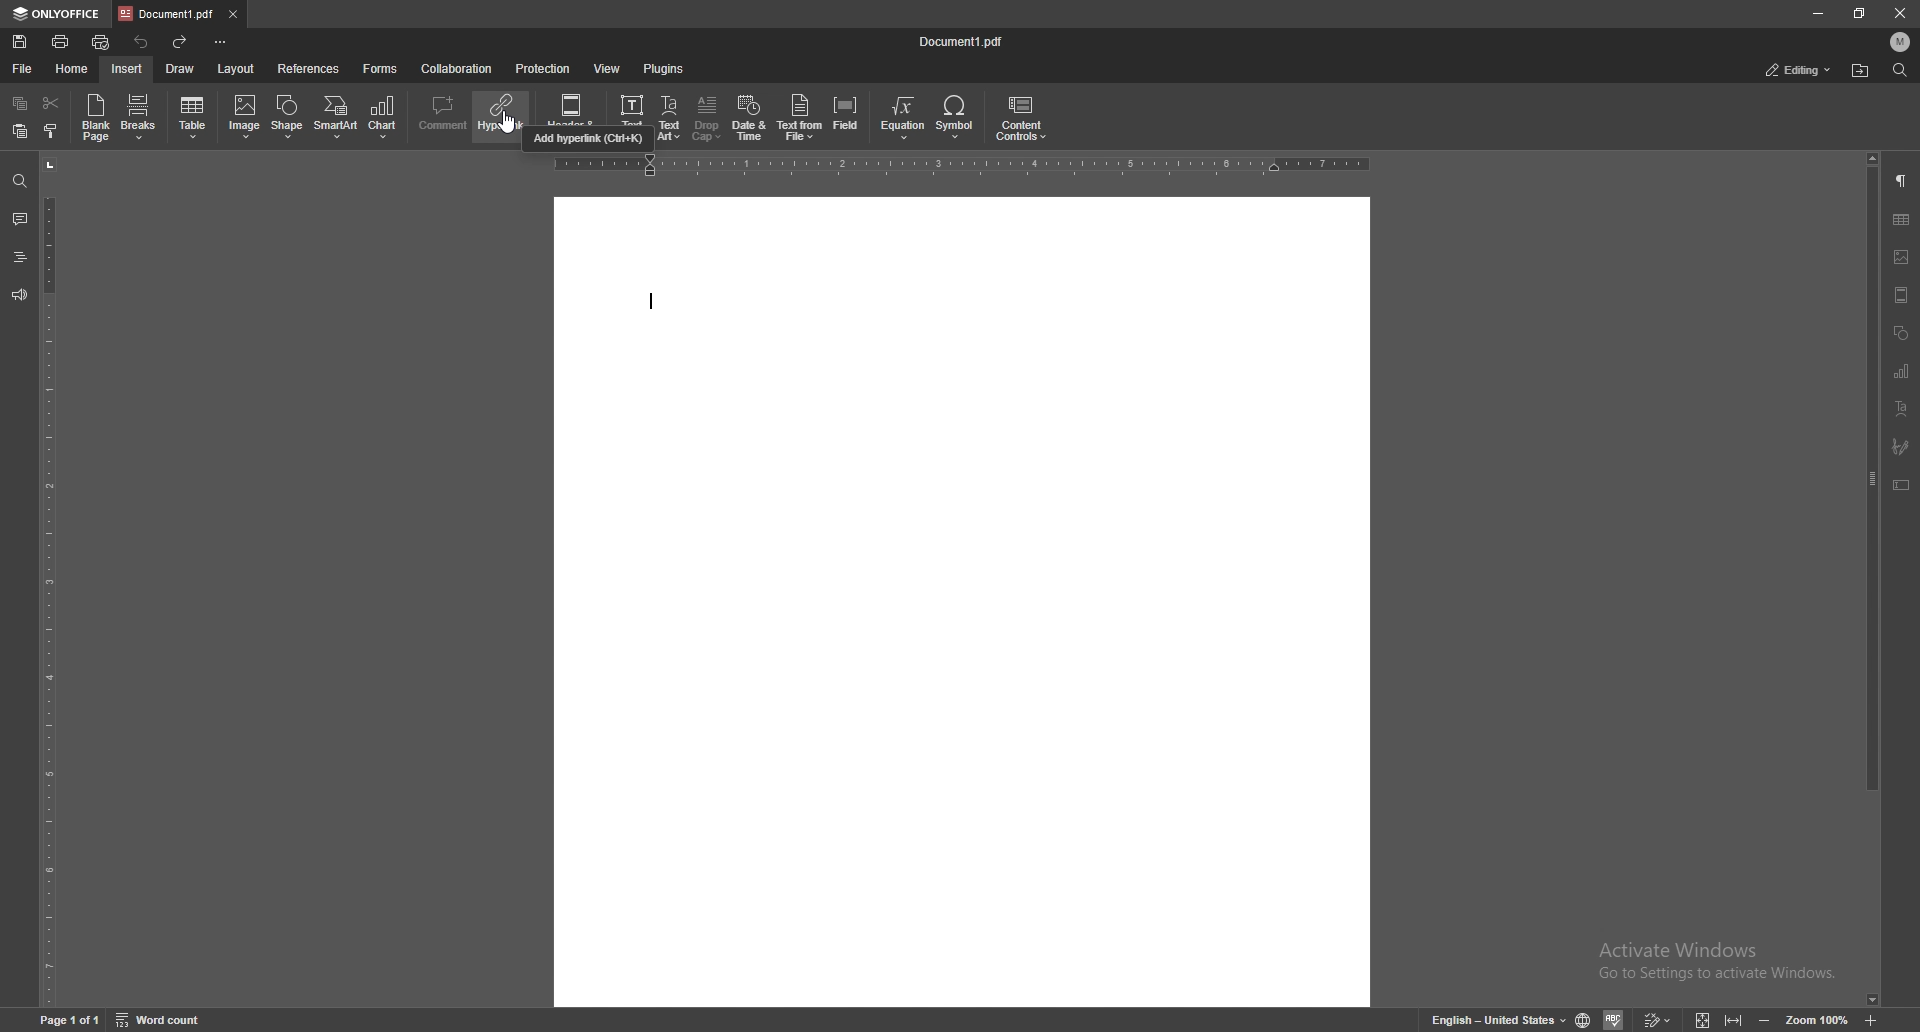 This screenshot has height=1032, width=1920. Describe the element at coordinates (669, 118) in the screenshot. I see `text art` at that location.